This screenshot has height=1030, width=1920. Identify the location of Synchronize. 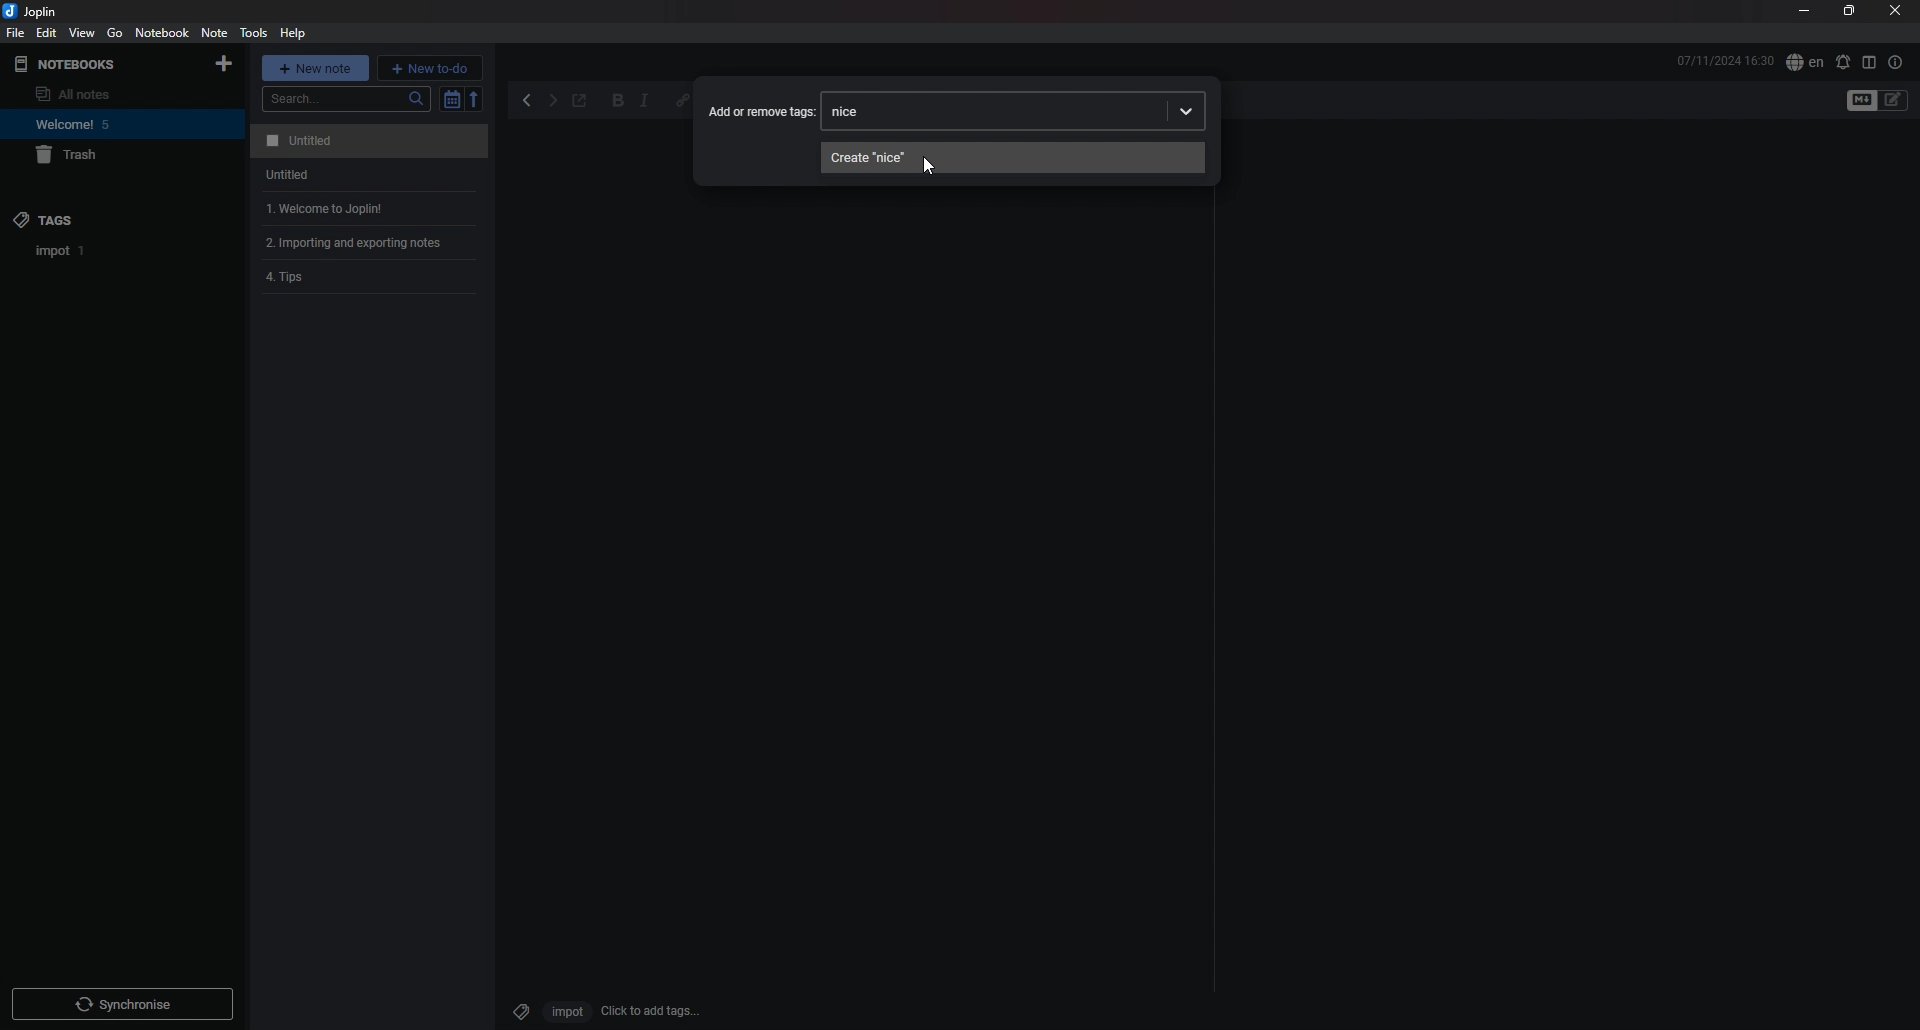
(126, 1007).